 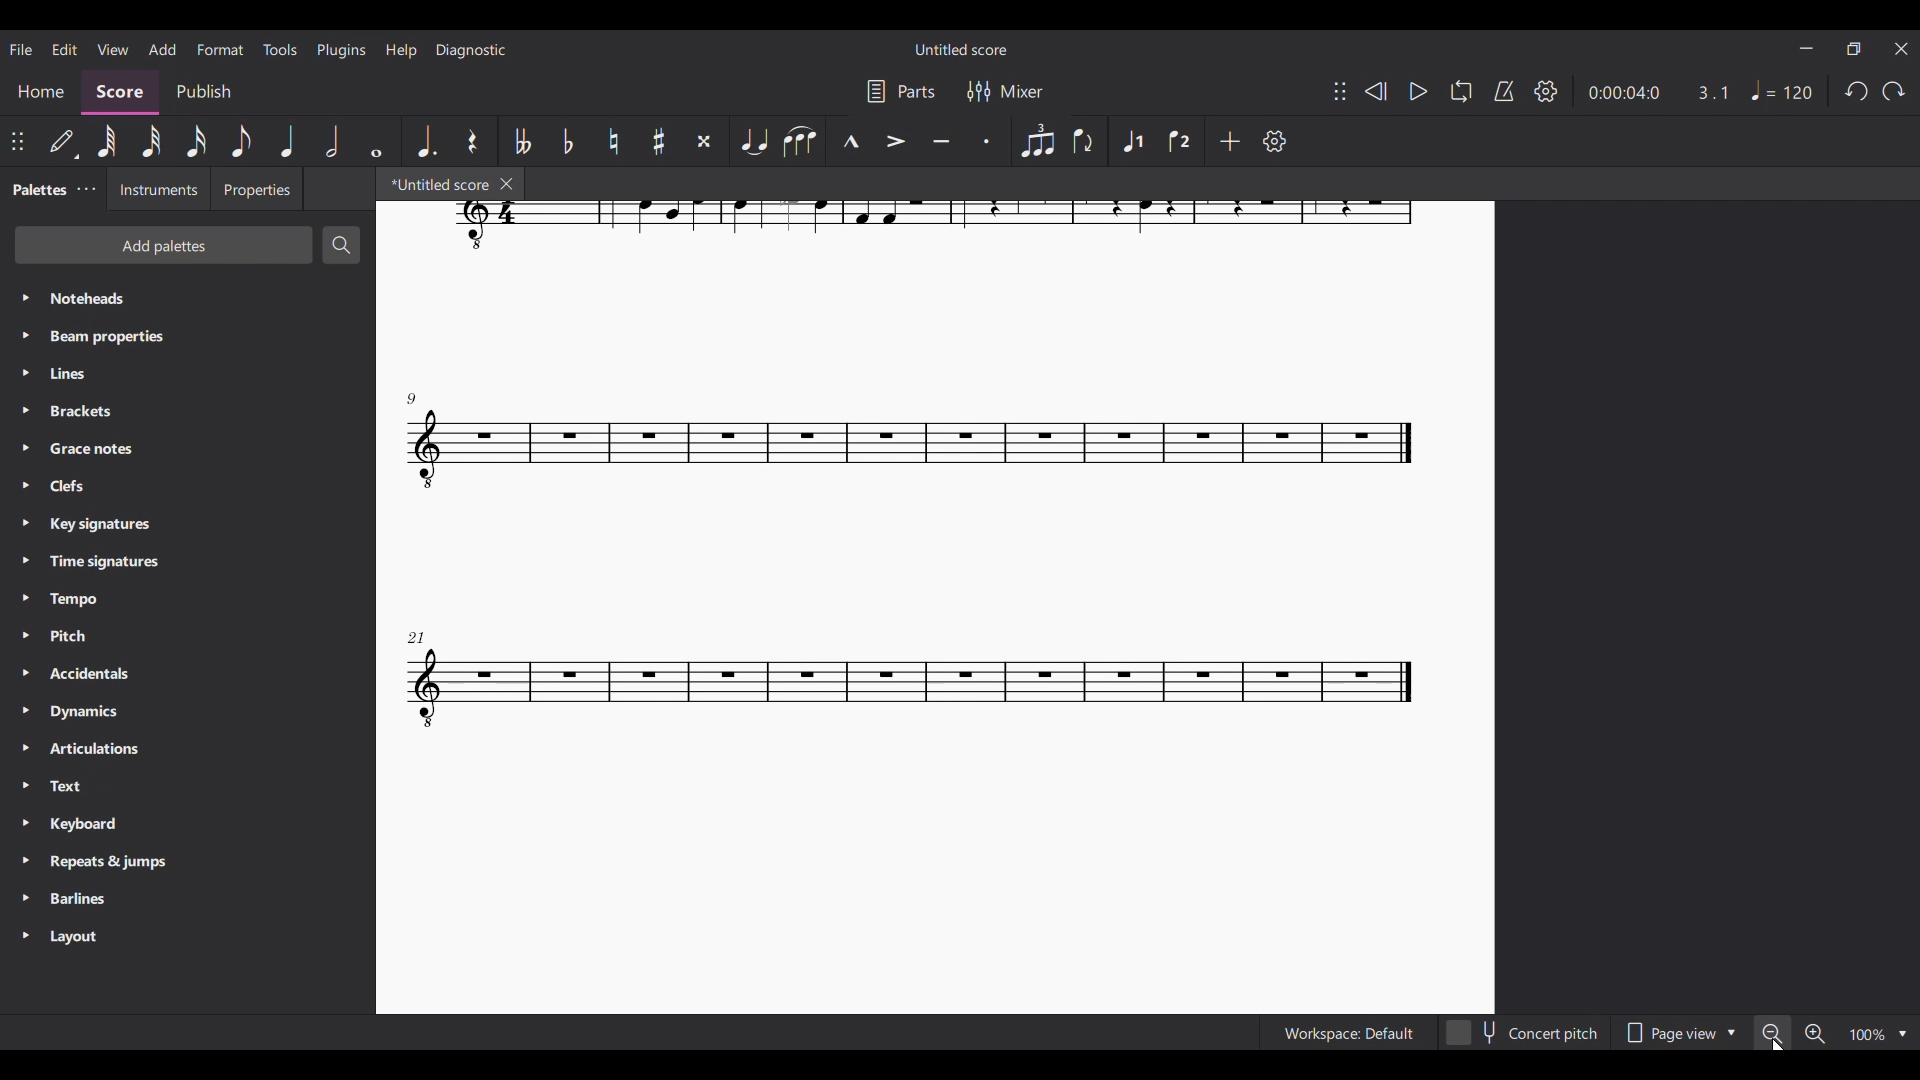 I want to click on Workspace: Default, so click(x=1347, y=1032).